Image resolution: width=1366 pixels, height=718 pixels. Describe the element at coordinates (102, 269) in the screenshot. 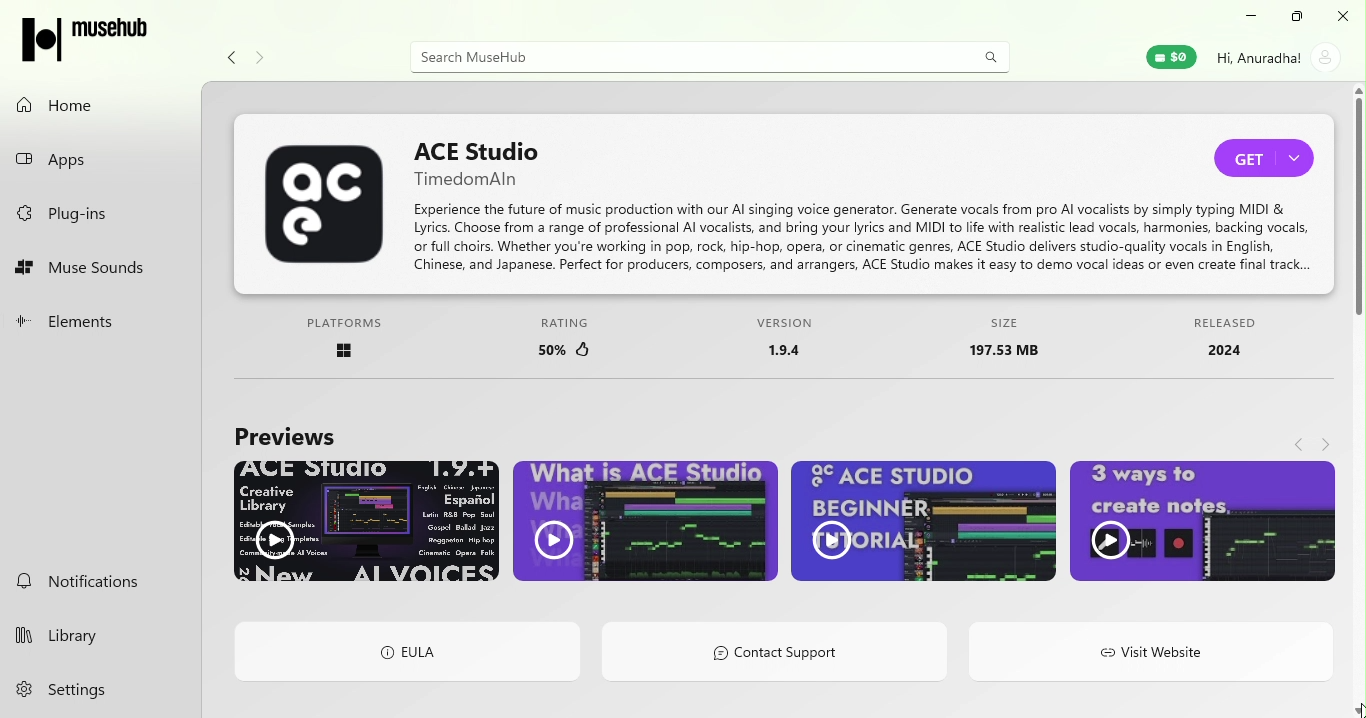

I see `muse sounds` at that location.